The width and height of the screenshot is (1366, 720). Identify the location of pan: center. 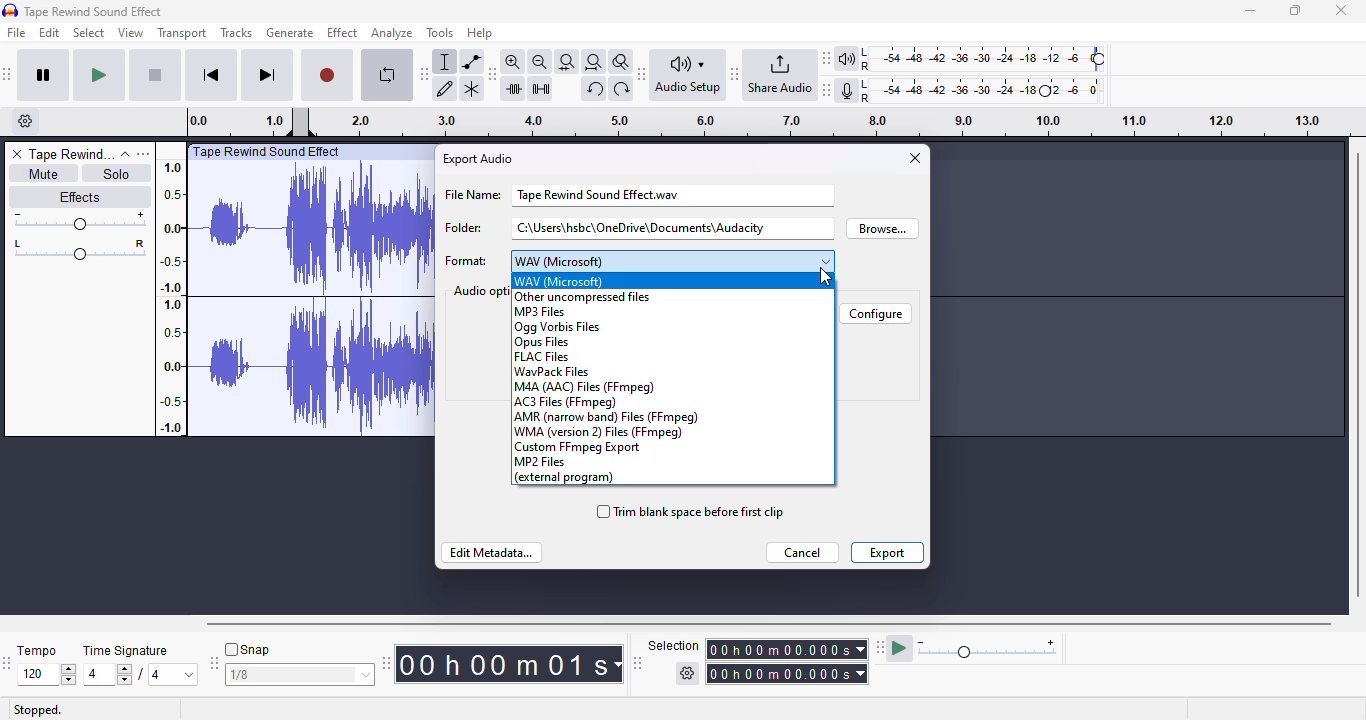
(80, 249).